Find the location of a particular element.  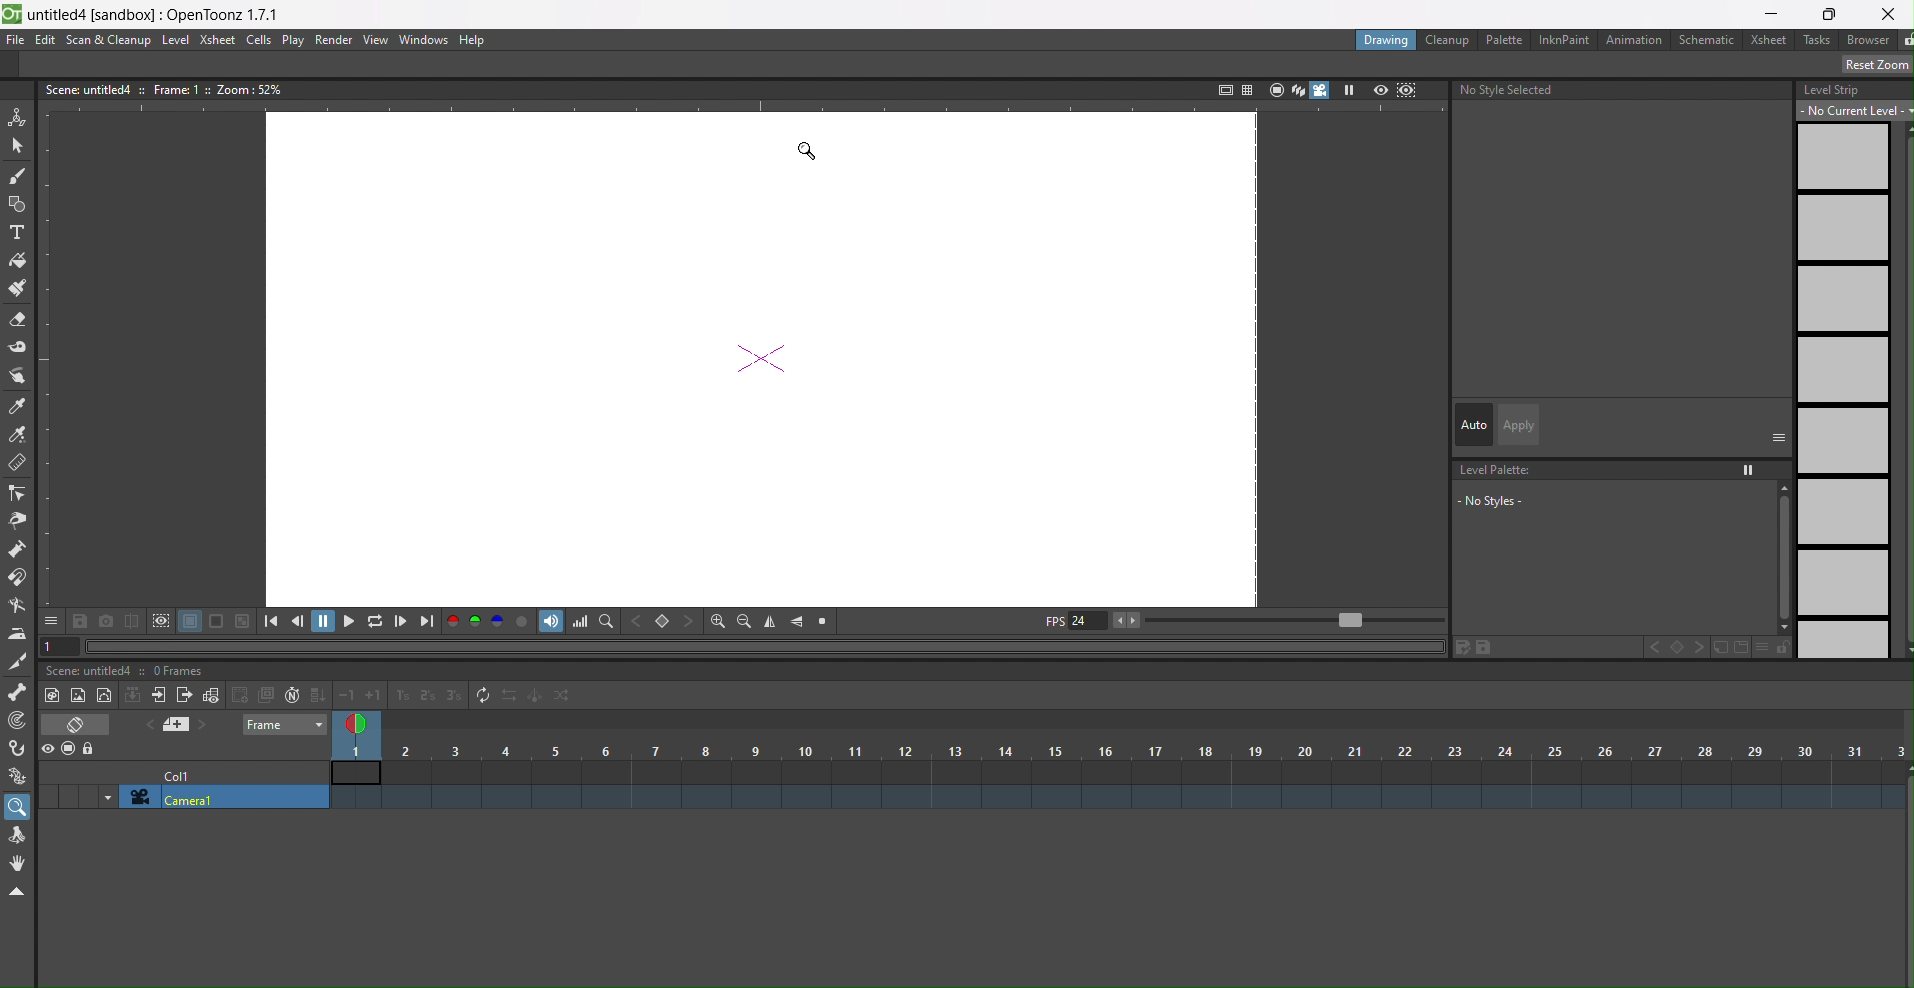

previous sub xsheet is located at coordinates (160, 696).